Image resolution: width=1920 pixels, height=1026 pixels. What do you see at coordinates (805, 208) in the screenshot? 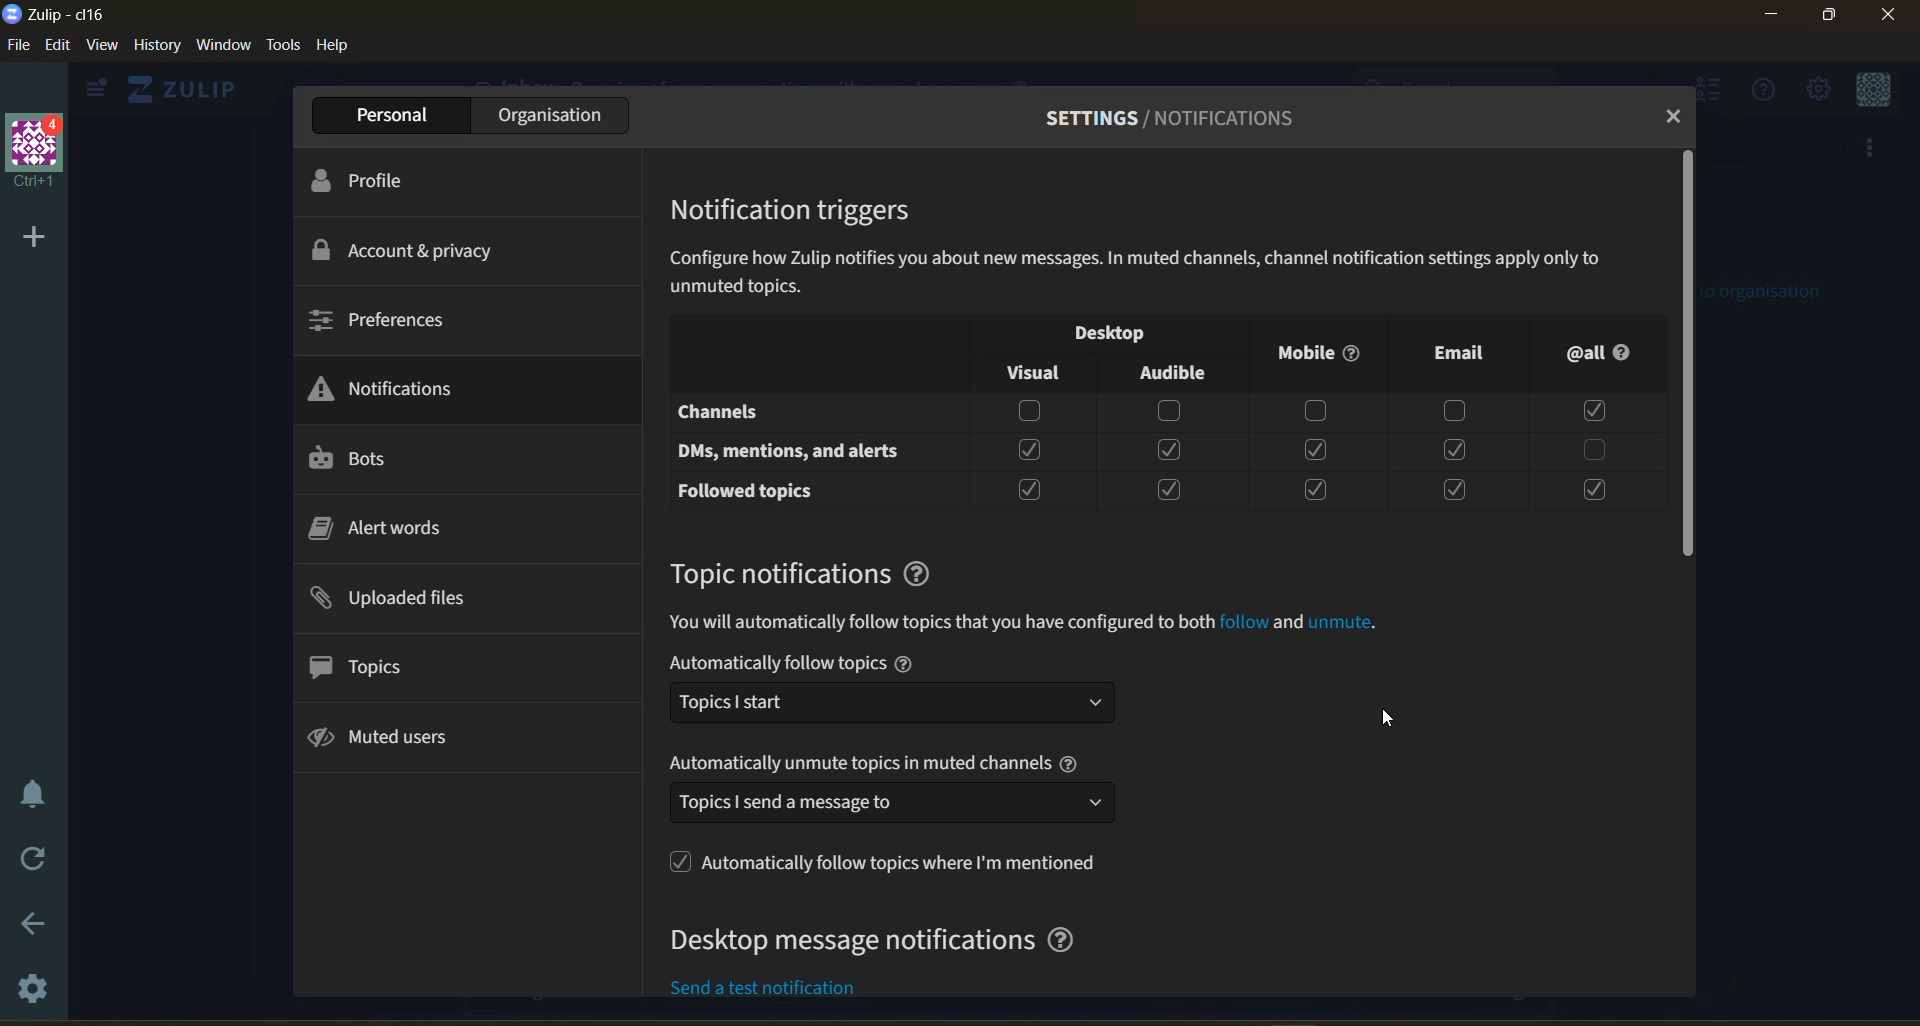
I see `notification triggers` at bounding box center [805, 208].